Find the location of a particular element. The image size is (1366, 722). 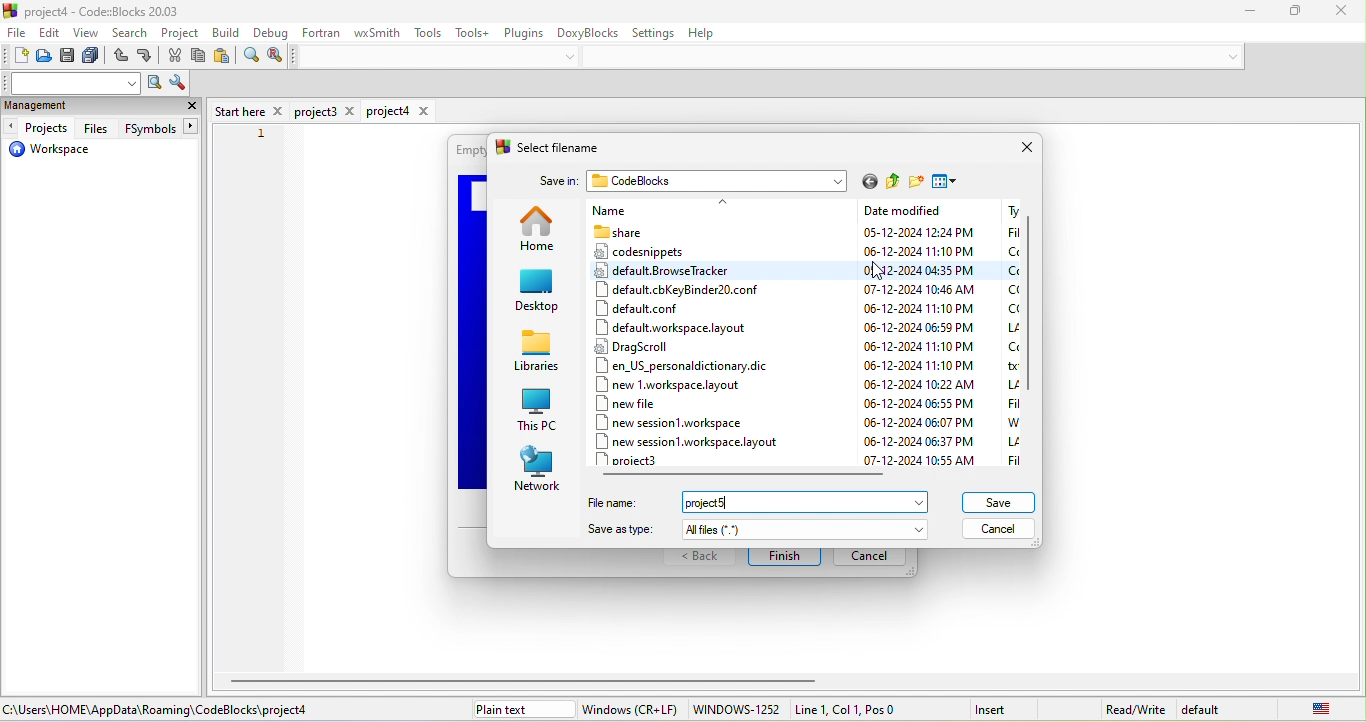

code blocks is located at coordinates (720, 180).